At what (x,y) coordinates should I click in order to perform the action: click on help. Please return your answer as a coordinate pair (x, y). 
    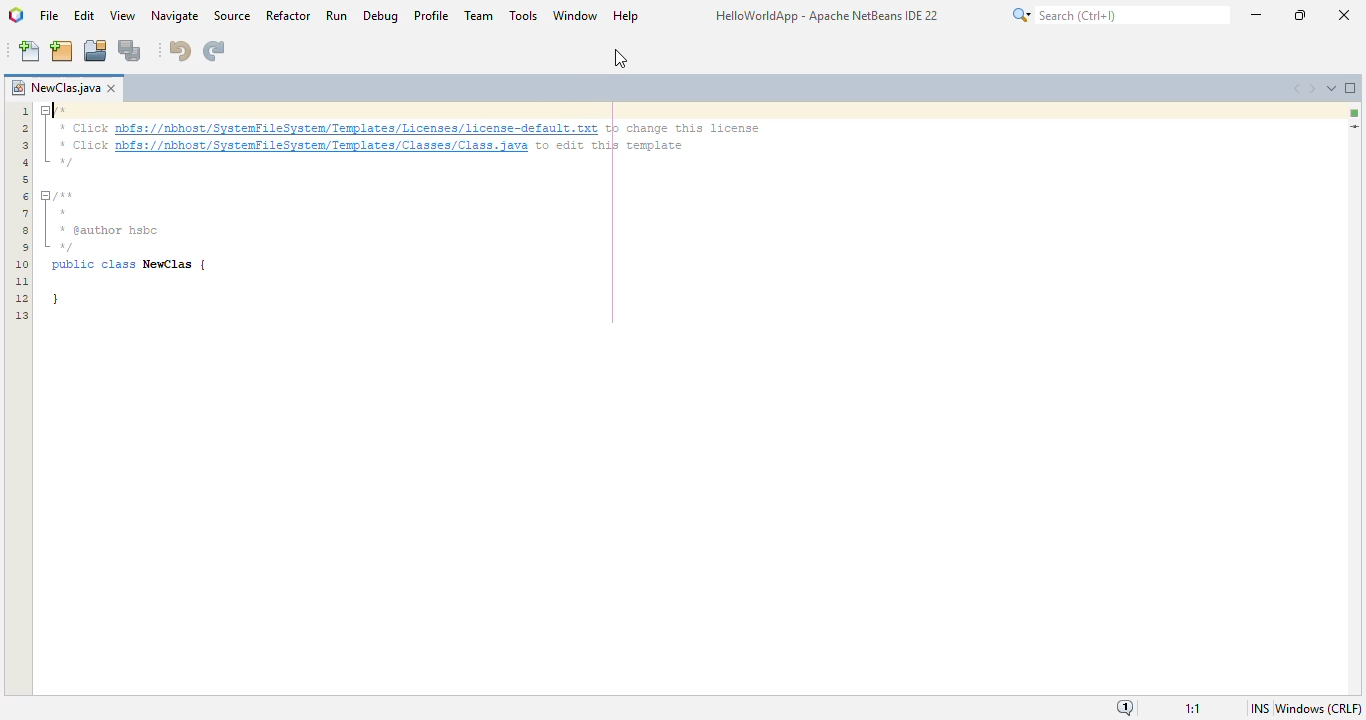
    Looking at the image, I should click on (627, 15).